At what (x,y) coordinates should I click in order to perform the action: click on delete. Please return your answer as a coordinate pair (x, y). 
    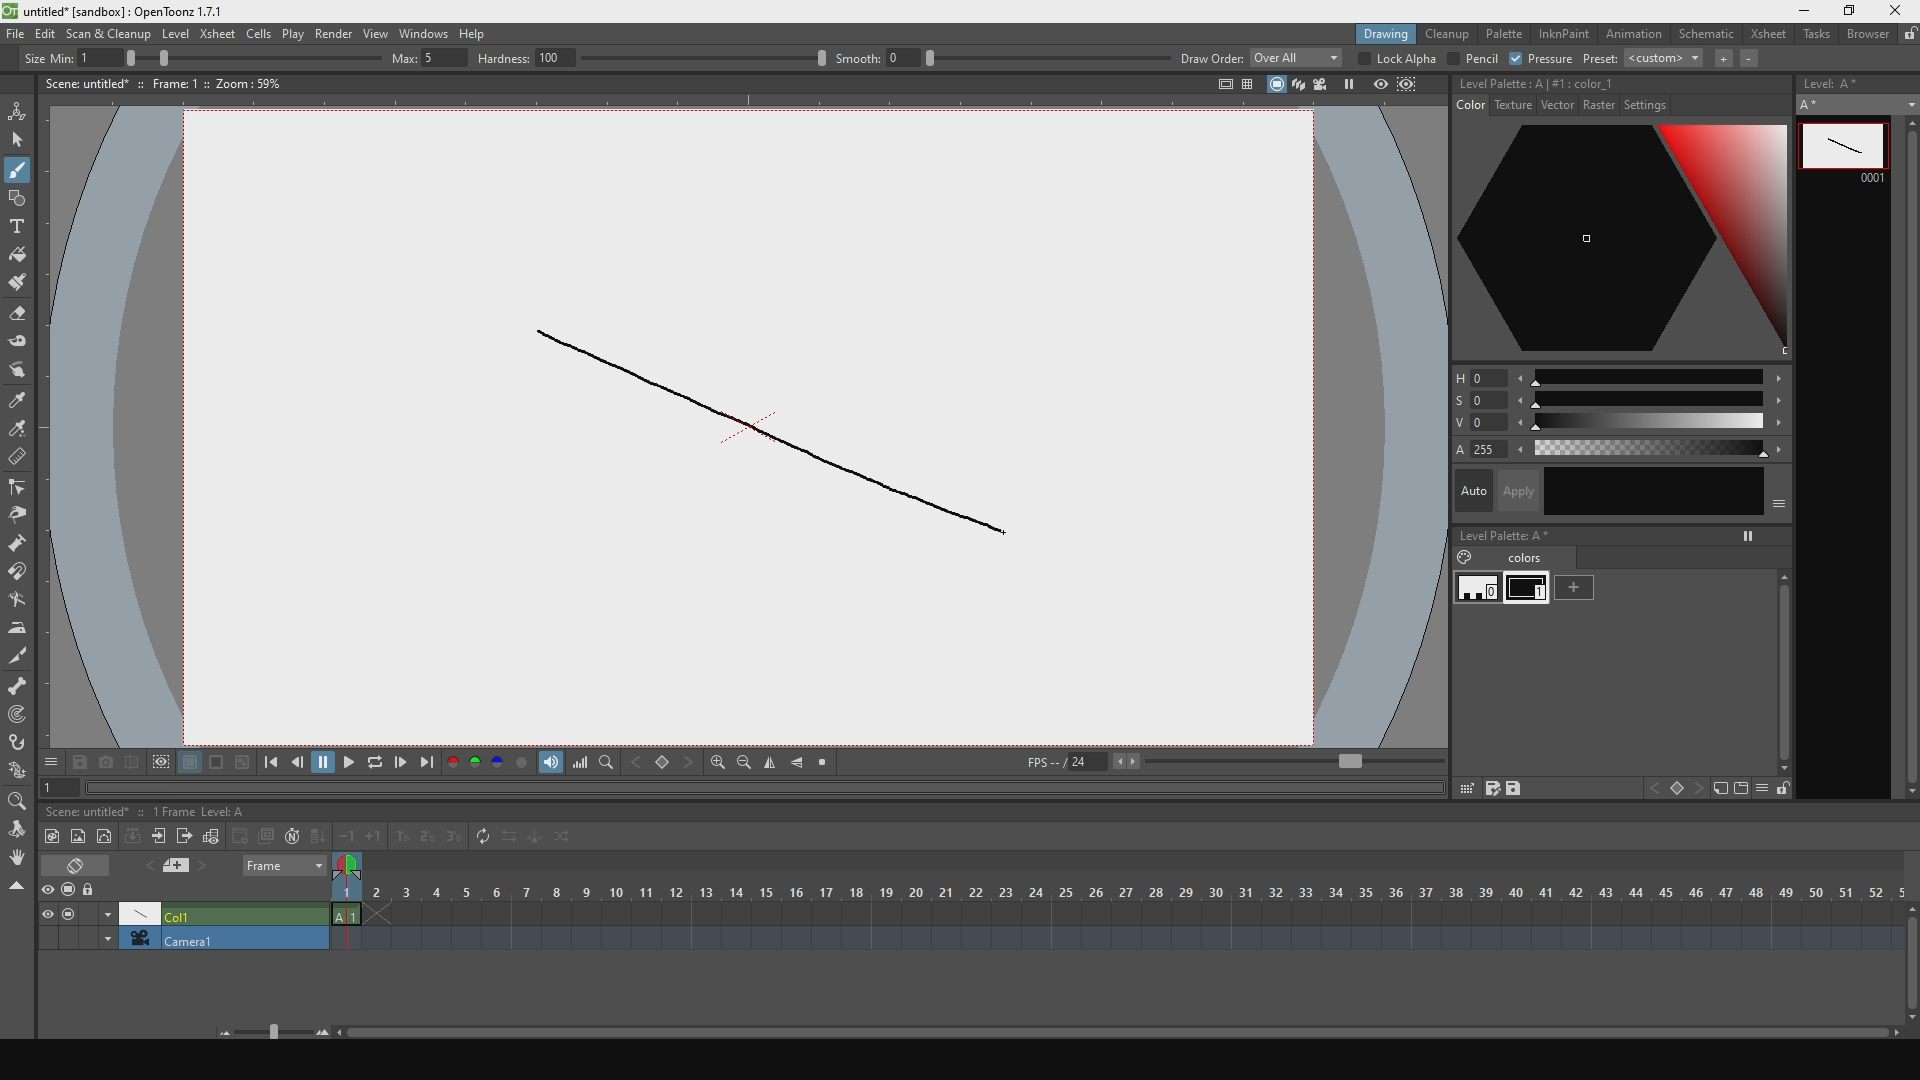
    Looking at the image, I should click on (20, 459).